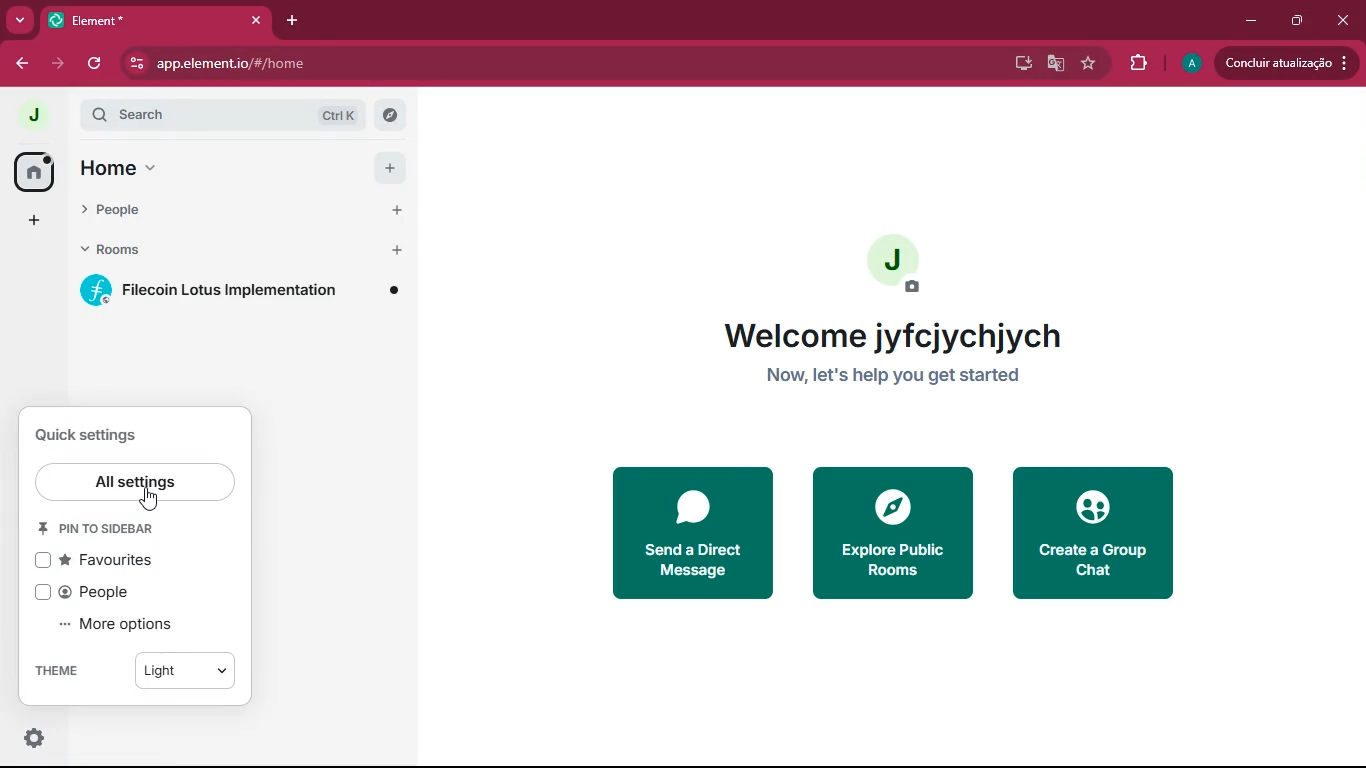  I want to click on search, so click(181, 115).